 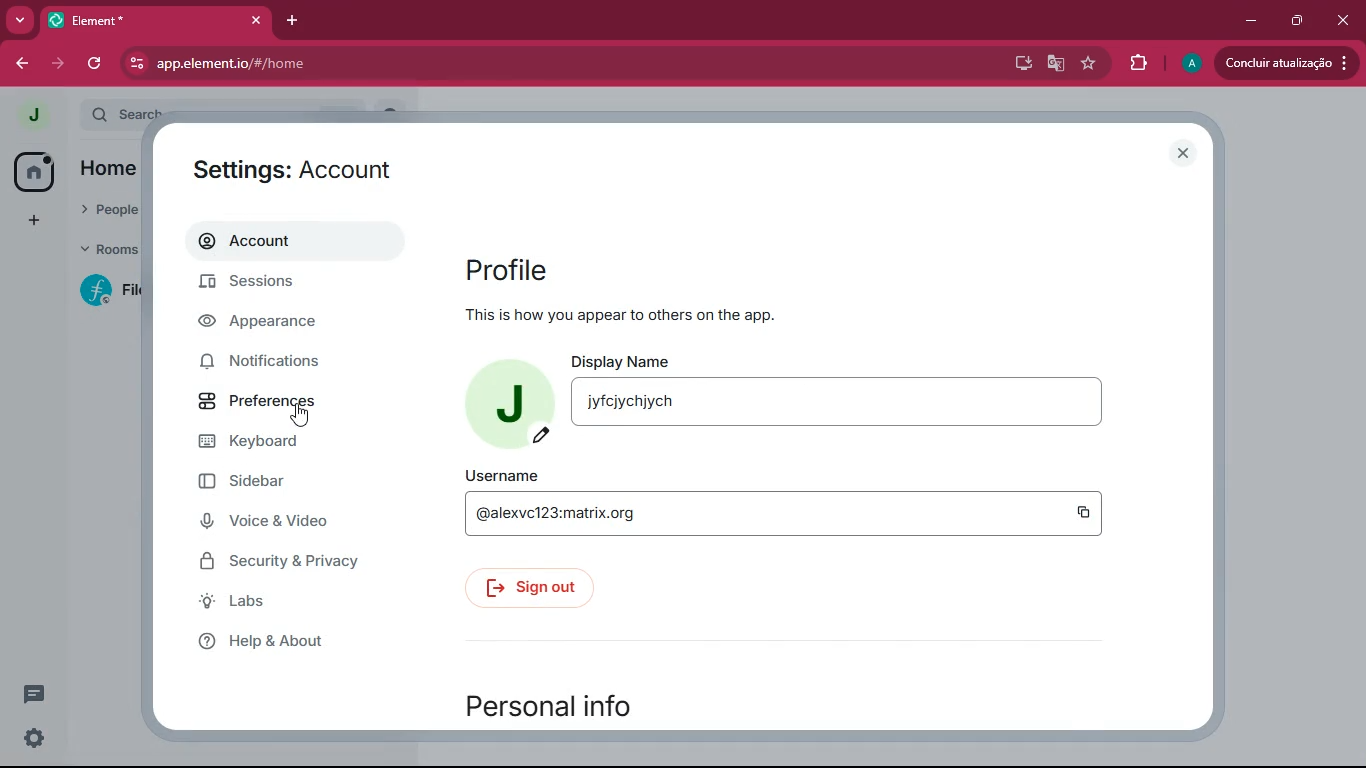 What do you see at coordinates (519, 270) in the screenshot?
I see `profile` at bounding box center [519, 270].